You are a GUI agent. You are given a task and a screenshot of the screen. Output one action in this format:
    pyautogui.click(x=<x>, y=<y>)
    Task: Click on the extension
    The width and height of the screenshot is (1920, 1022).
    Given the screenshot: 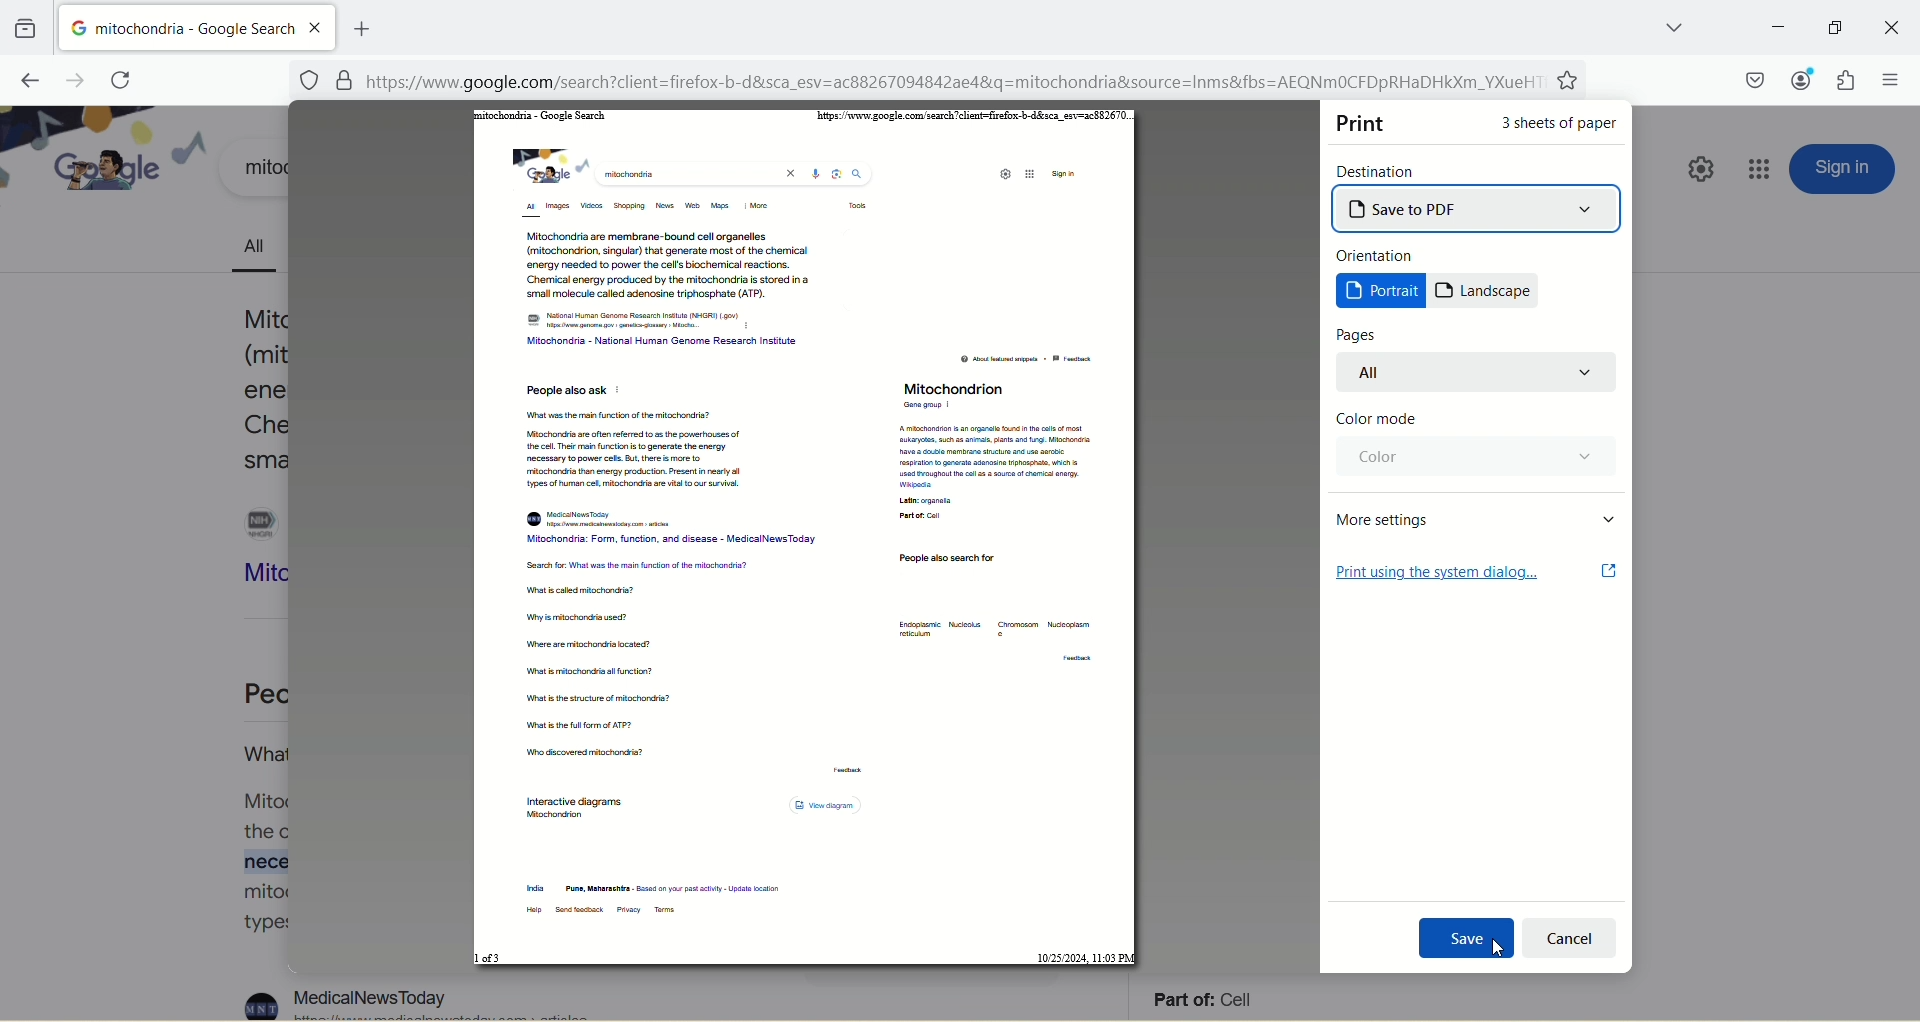 What is the action you would take?
    pyautogui.click(x=1850, y=80)
    